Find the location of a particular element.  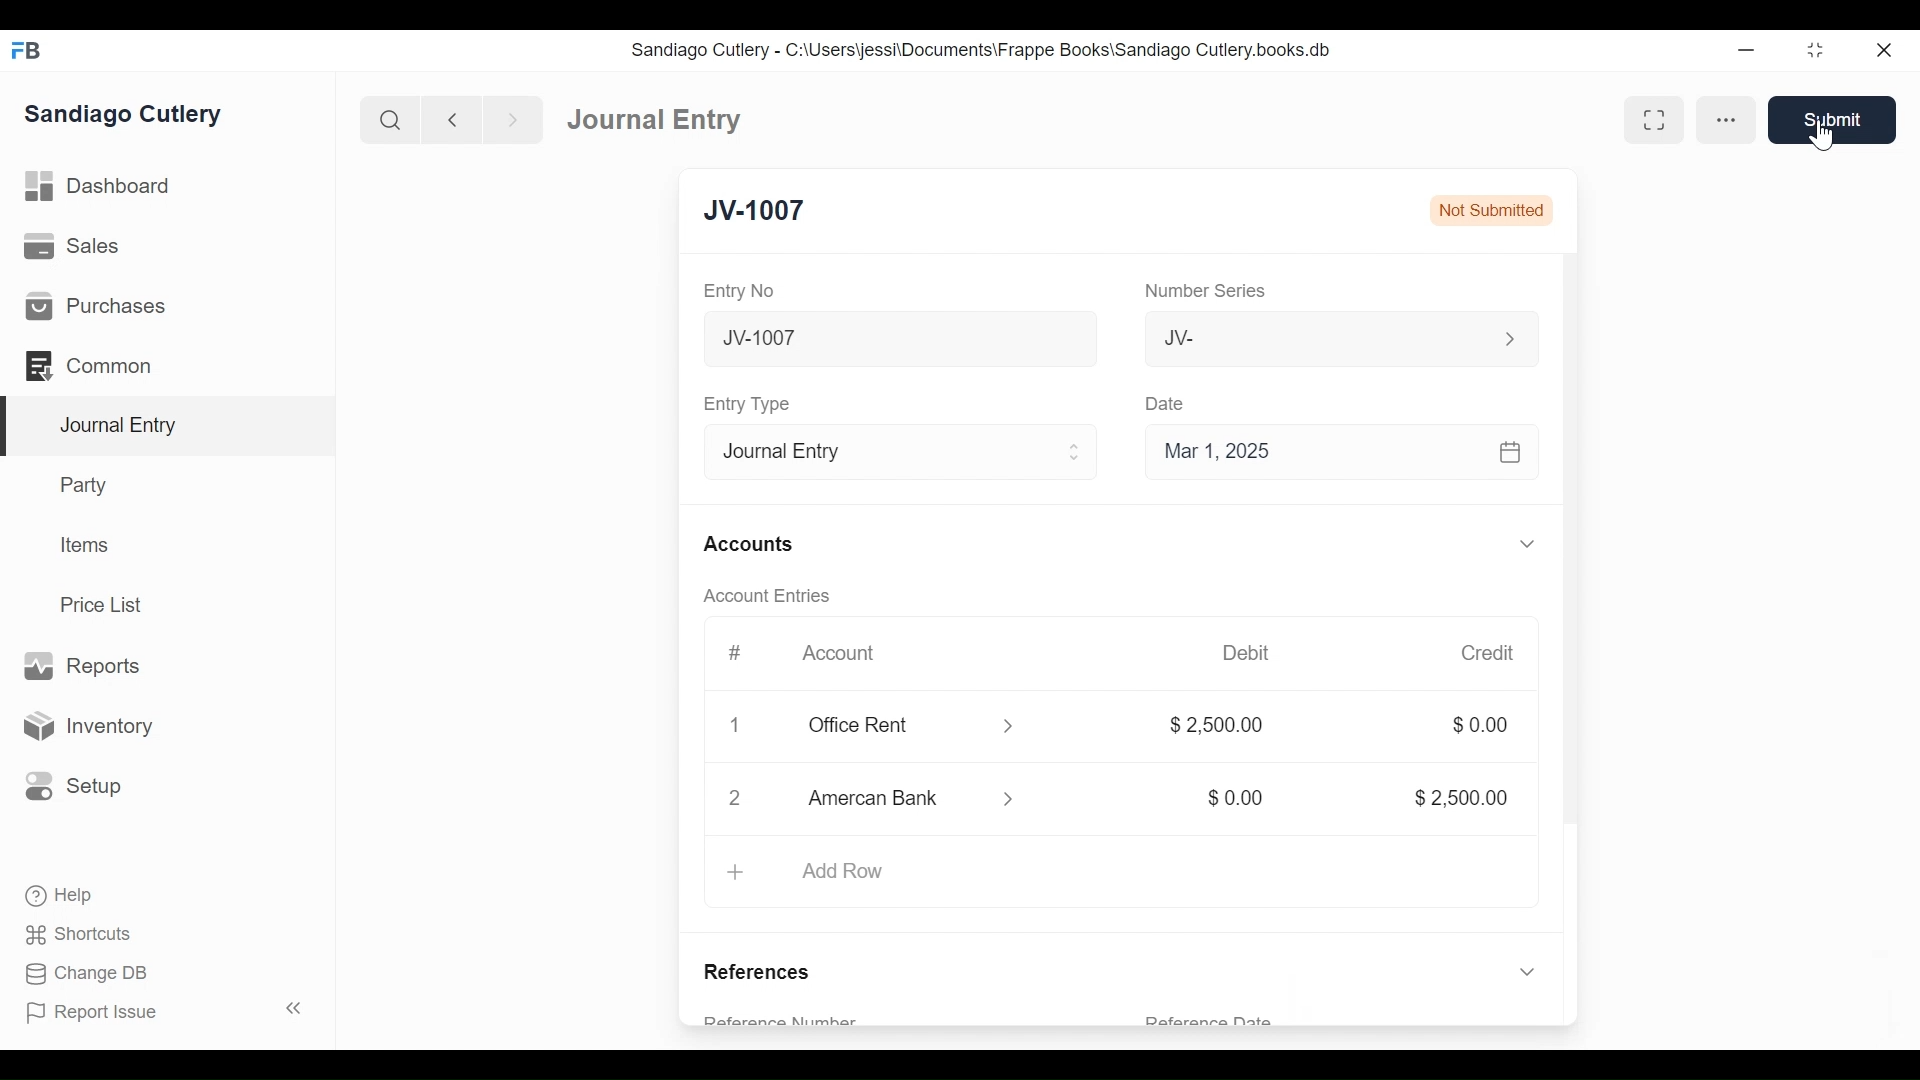

delete is located at coordinates (731, 801).